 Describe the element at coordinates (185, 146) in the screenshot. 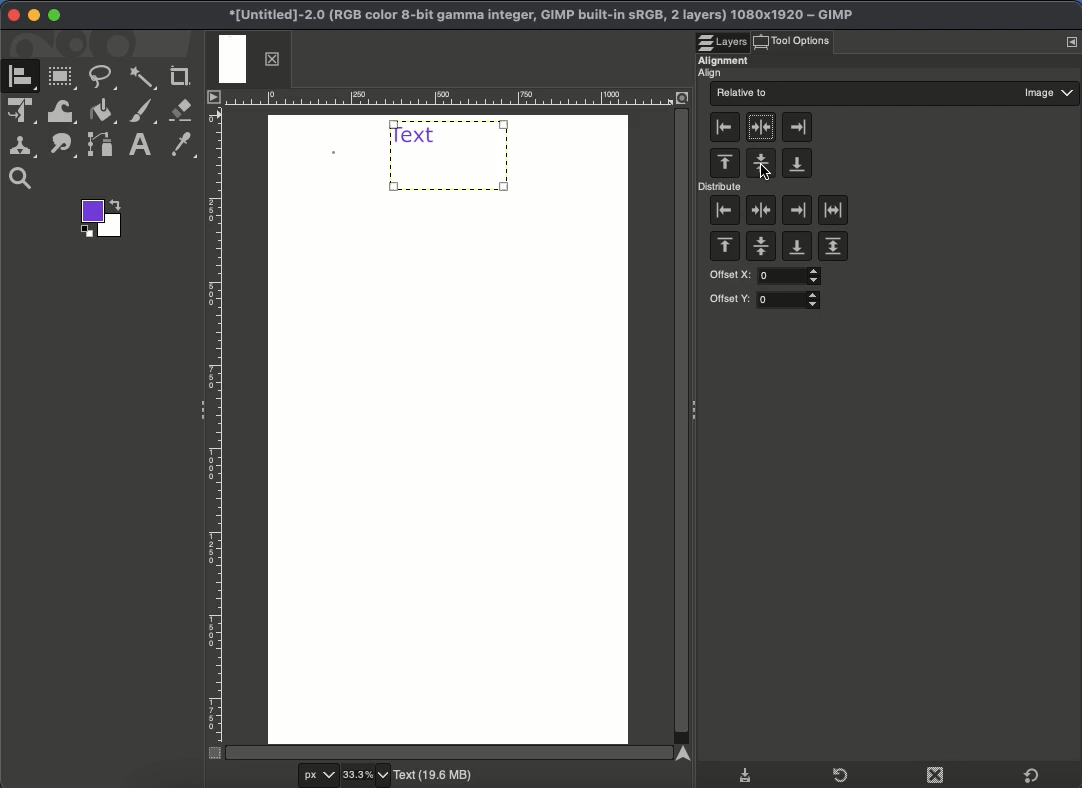

I see `Color picker` at that location.